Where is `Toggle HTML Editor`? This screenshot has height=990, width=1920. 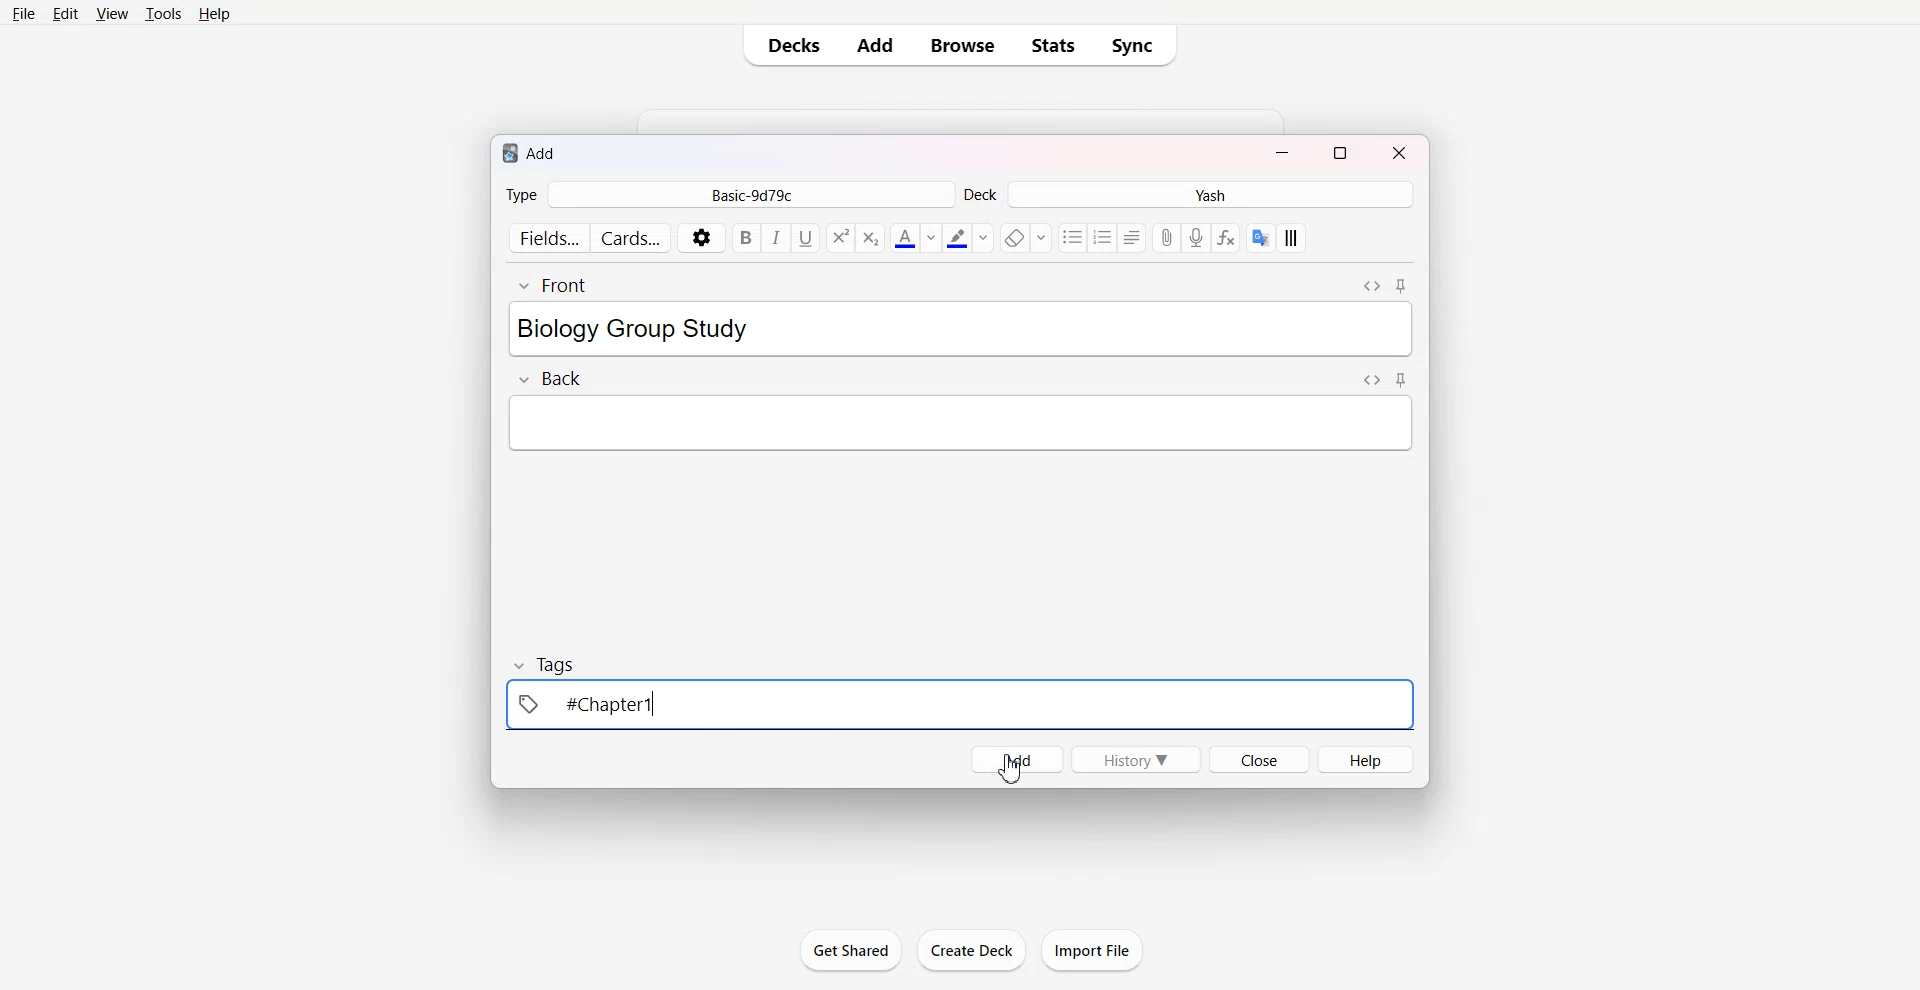
Toggle HTML Editor is located at coordinates (1372, 286).